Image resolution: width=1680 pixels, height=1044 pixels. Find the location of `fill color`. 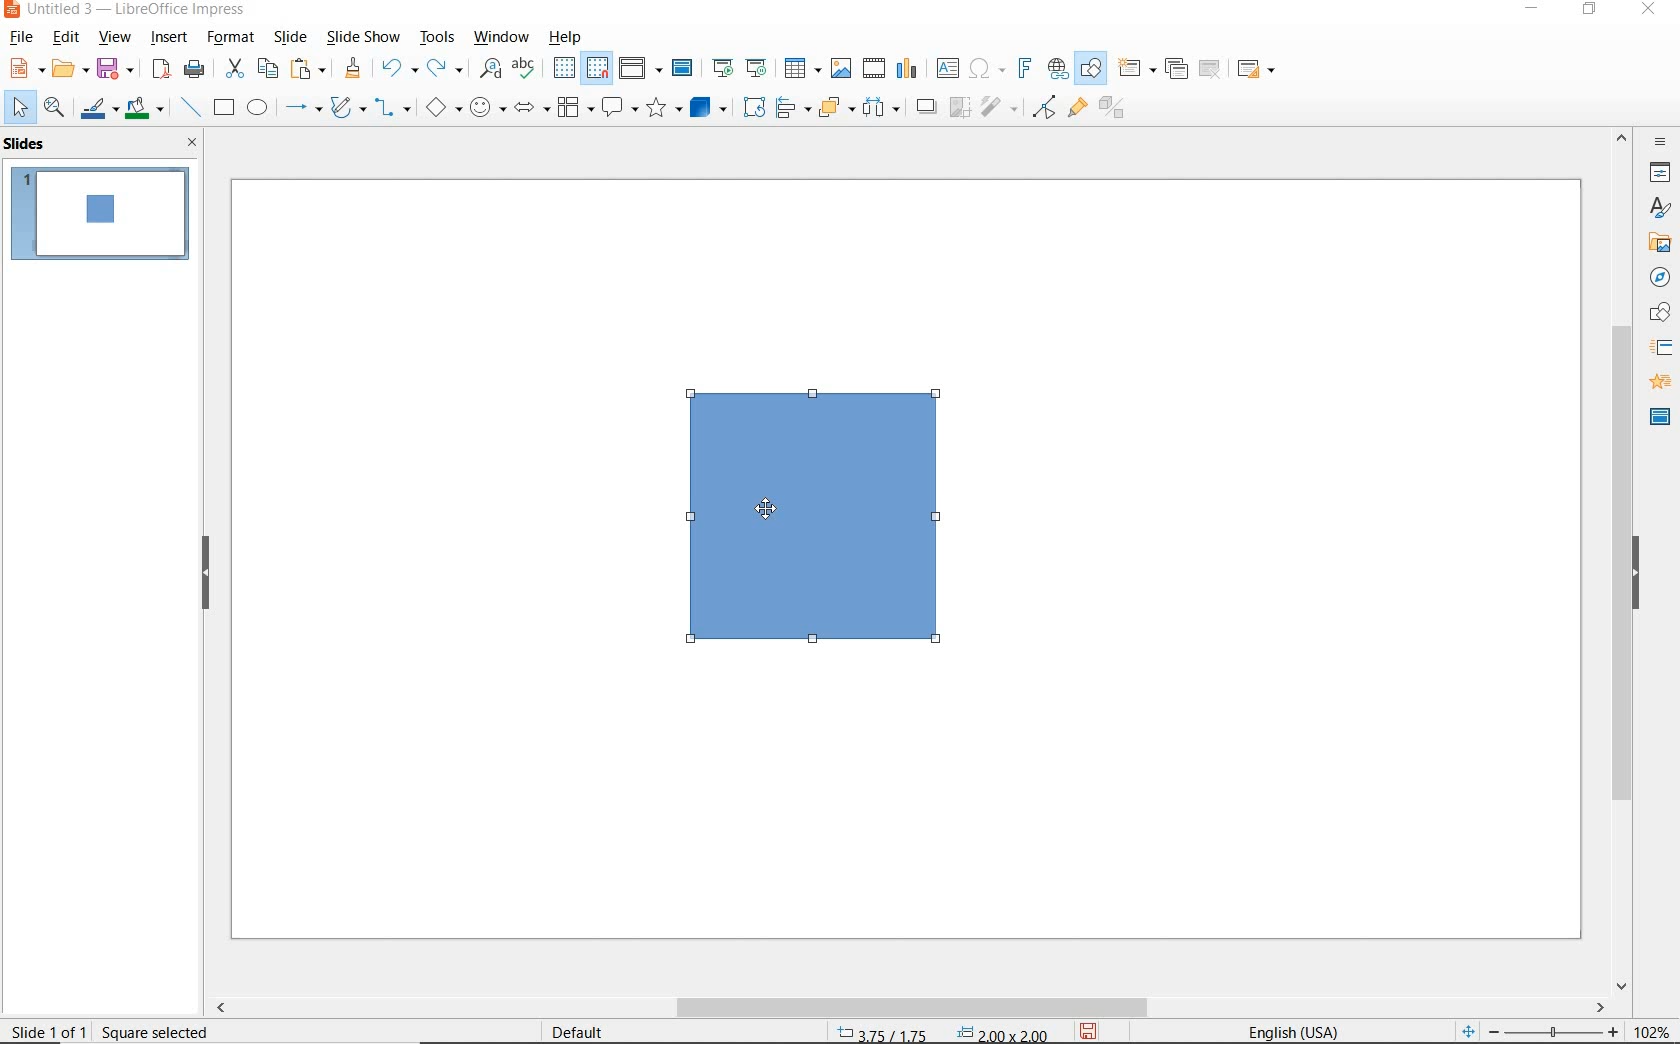

fill color is located at coordinates (147, 108).